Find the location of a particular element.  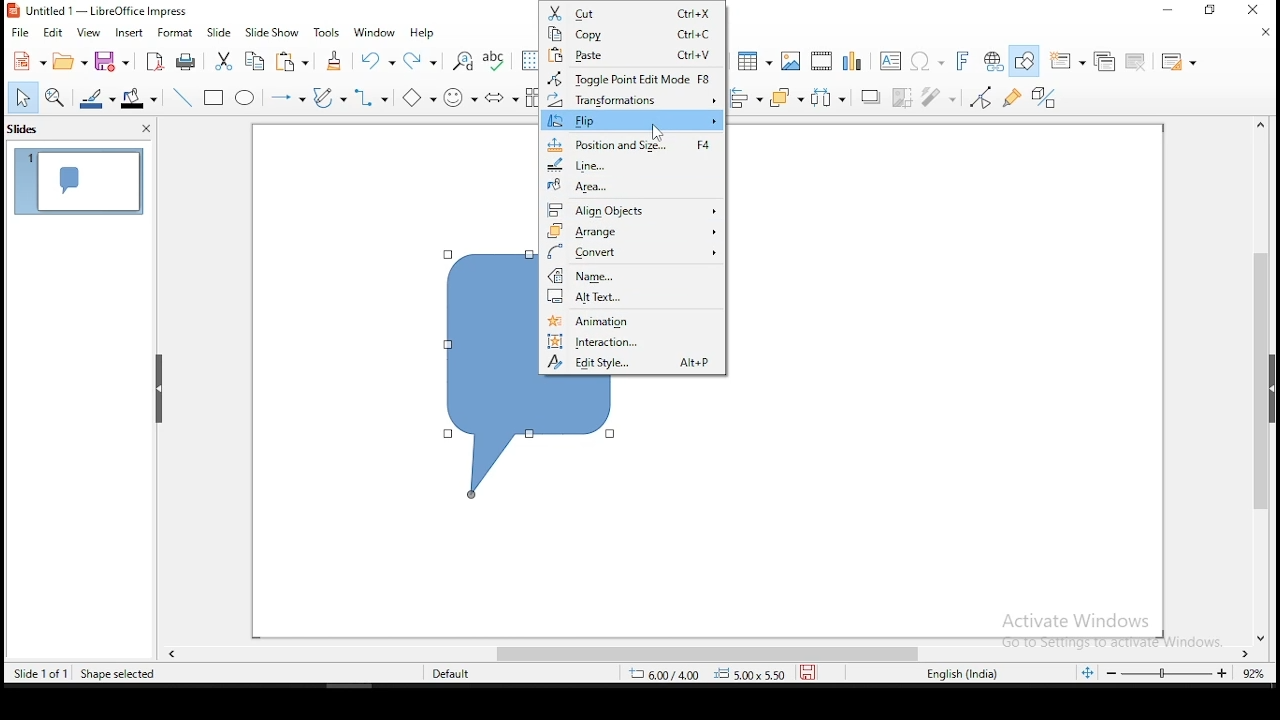

mouse pointer is located at coordinates (657, 133).